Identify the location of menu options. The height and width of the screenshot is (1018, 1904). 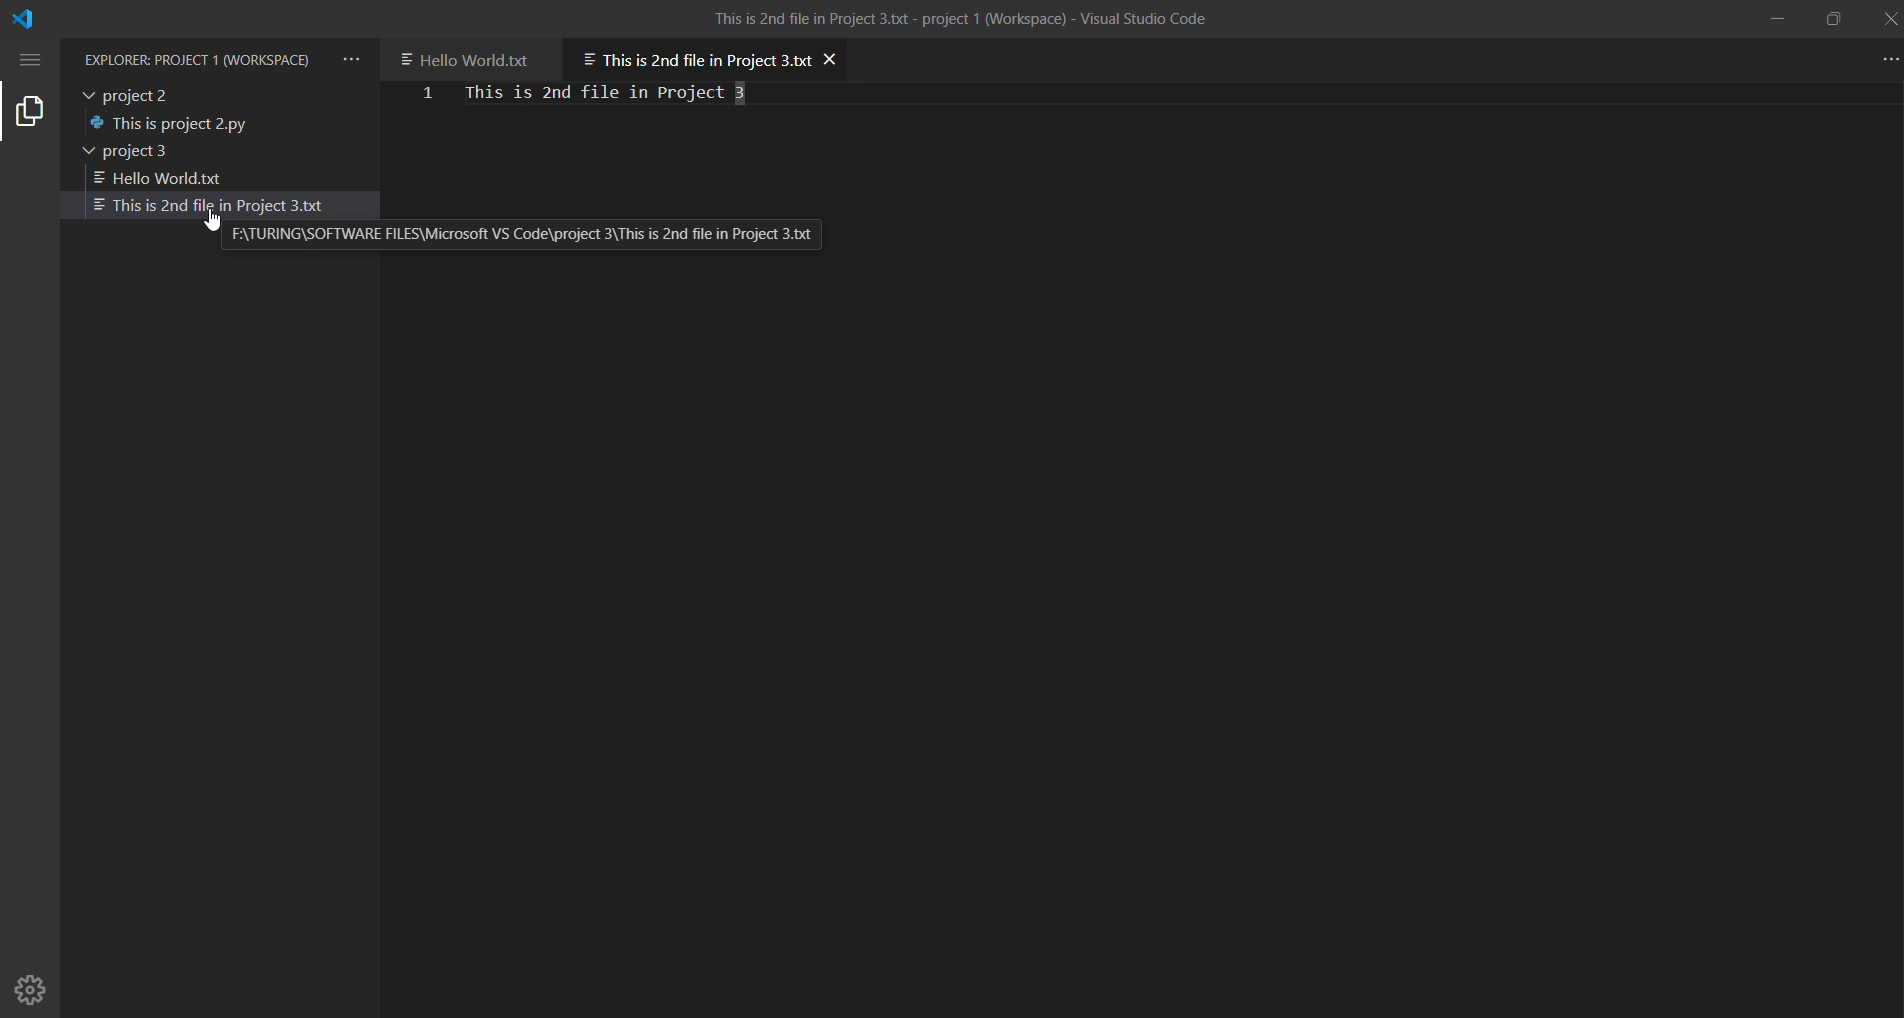
(33, 59).